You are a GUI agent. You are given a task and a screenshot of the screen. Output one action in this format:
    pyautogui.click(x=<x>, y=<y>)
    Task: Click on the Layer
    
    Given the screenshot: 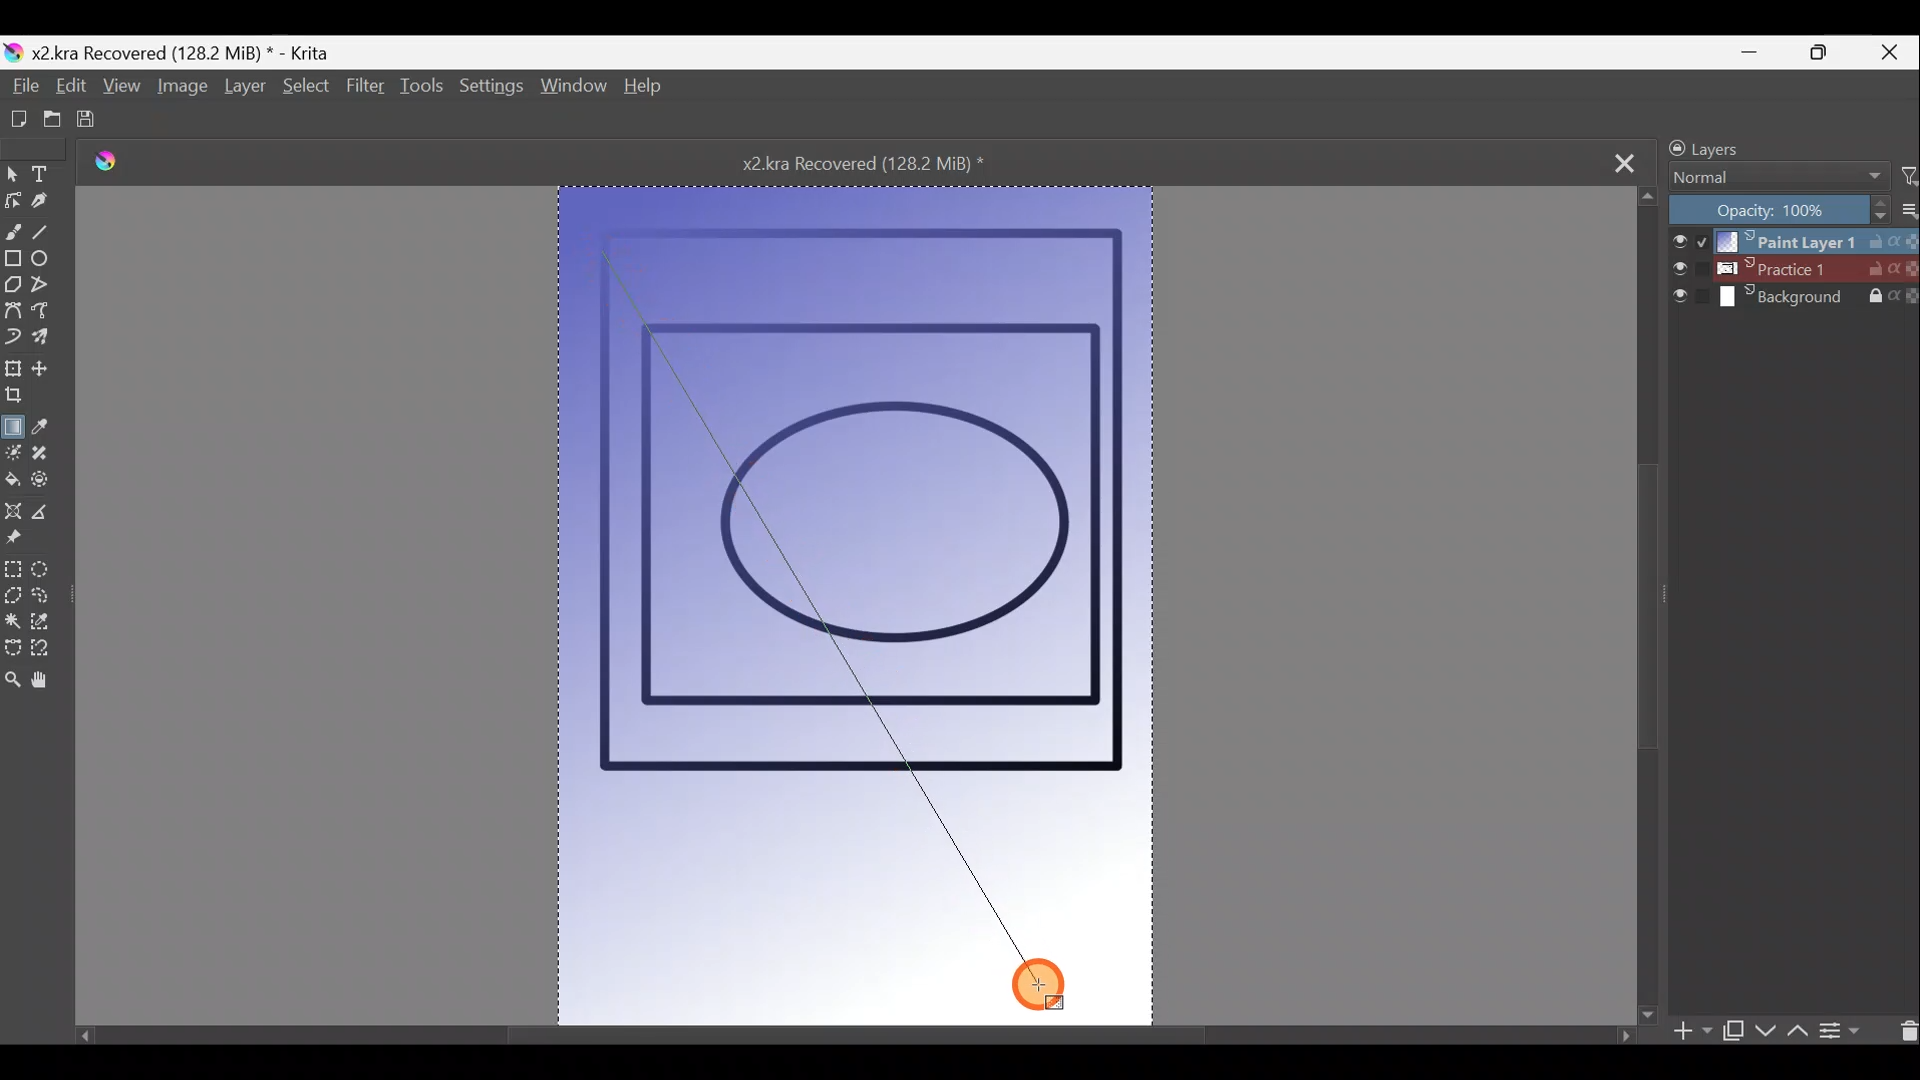 What is the action you would take?
    pyautogui.click(x=244, y=90)
    